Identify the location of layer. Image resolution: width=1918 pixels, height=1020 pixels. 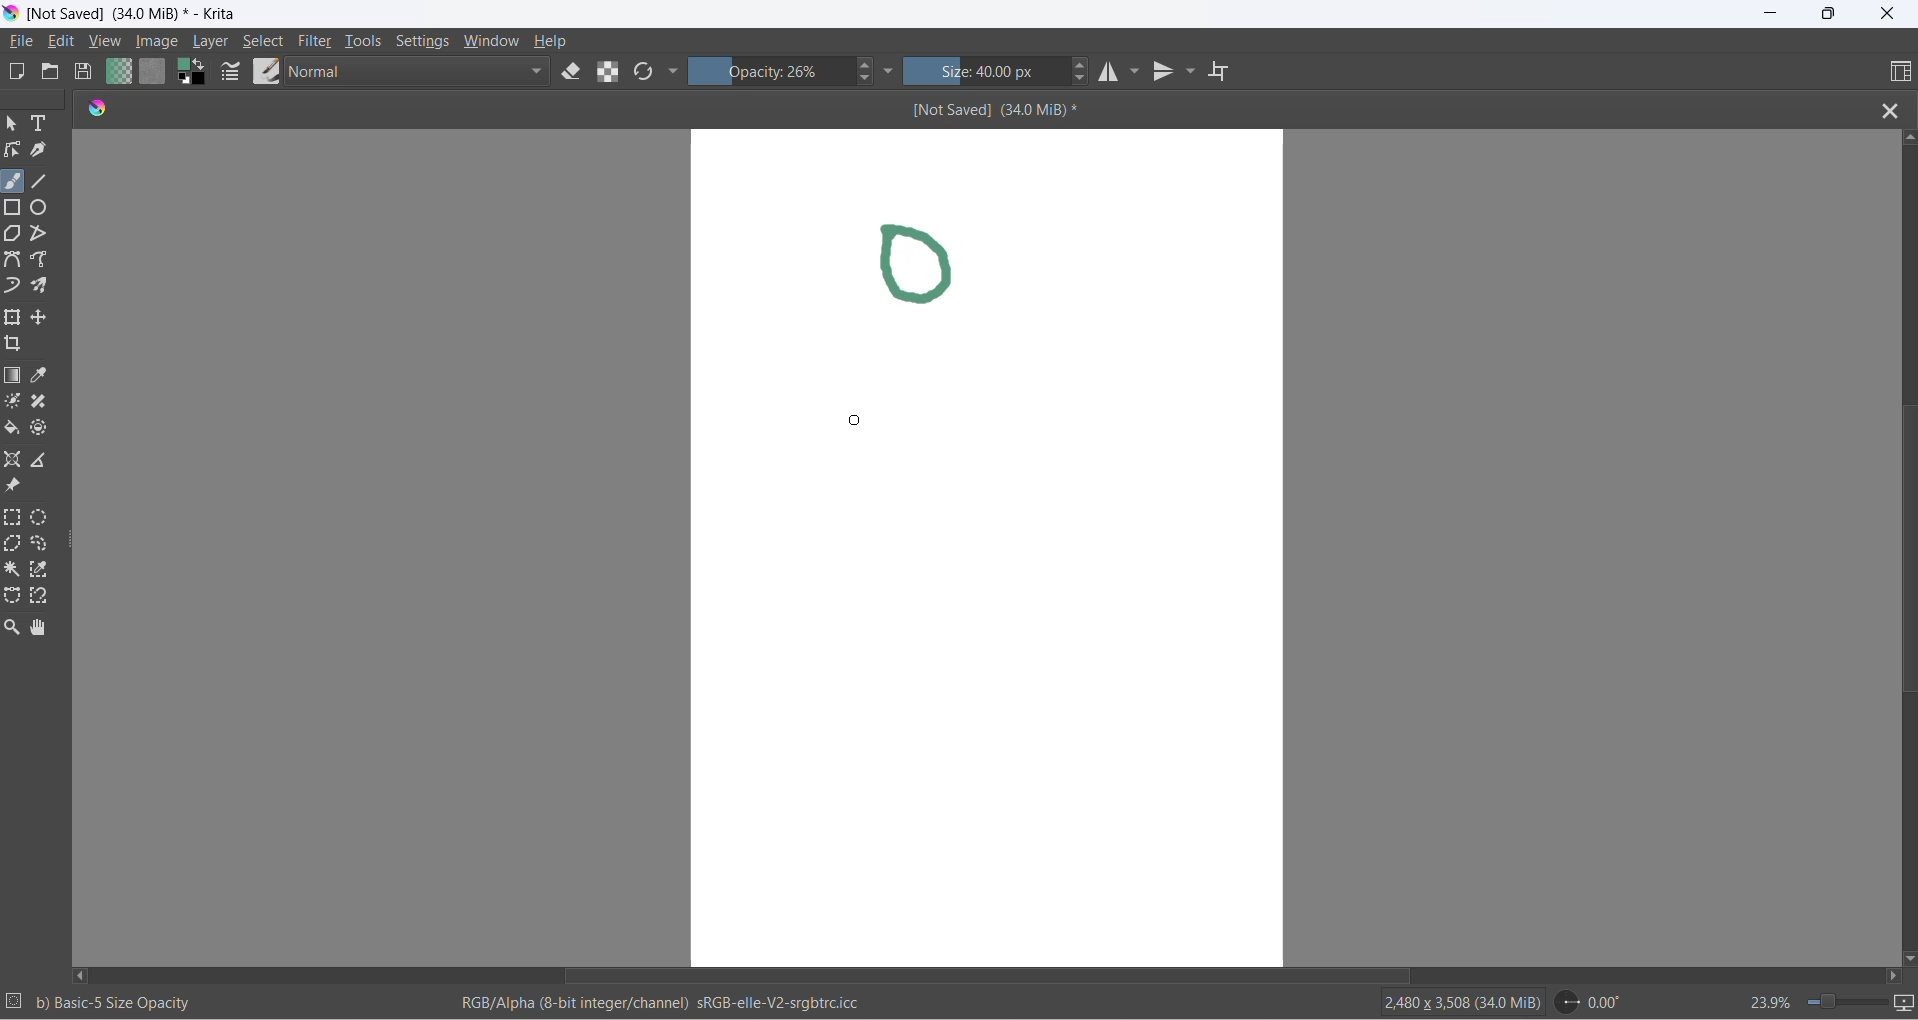
(212, 41).